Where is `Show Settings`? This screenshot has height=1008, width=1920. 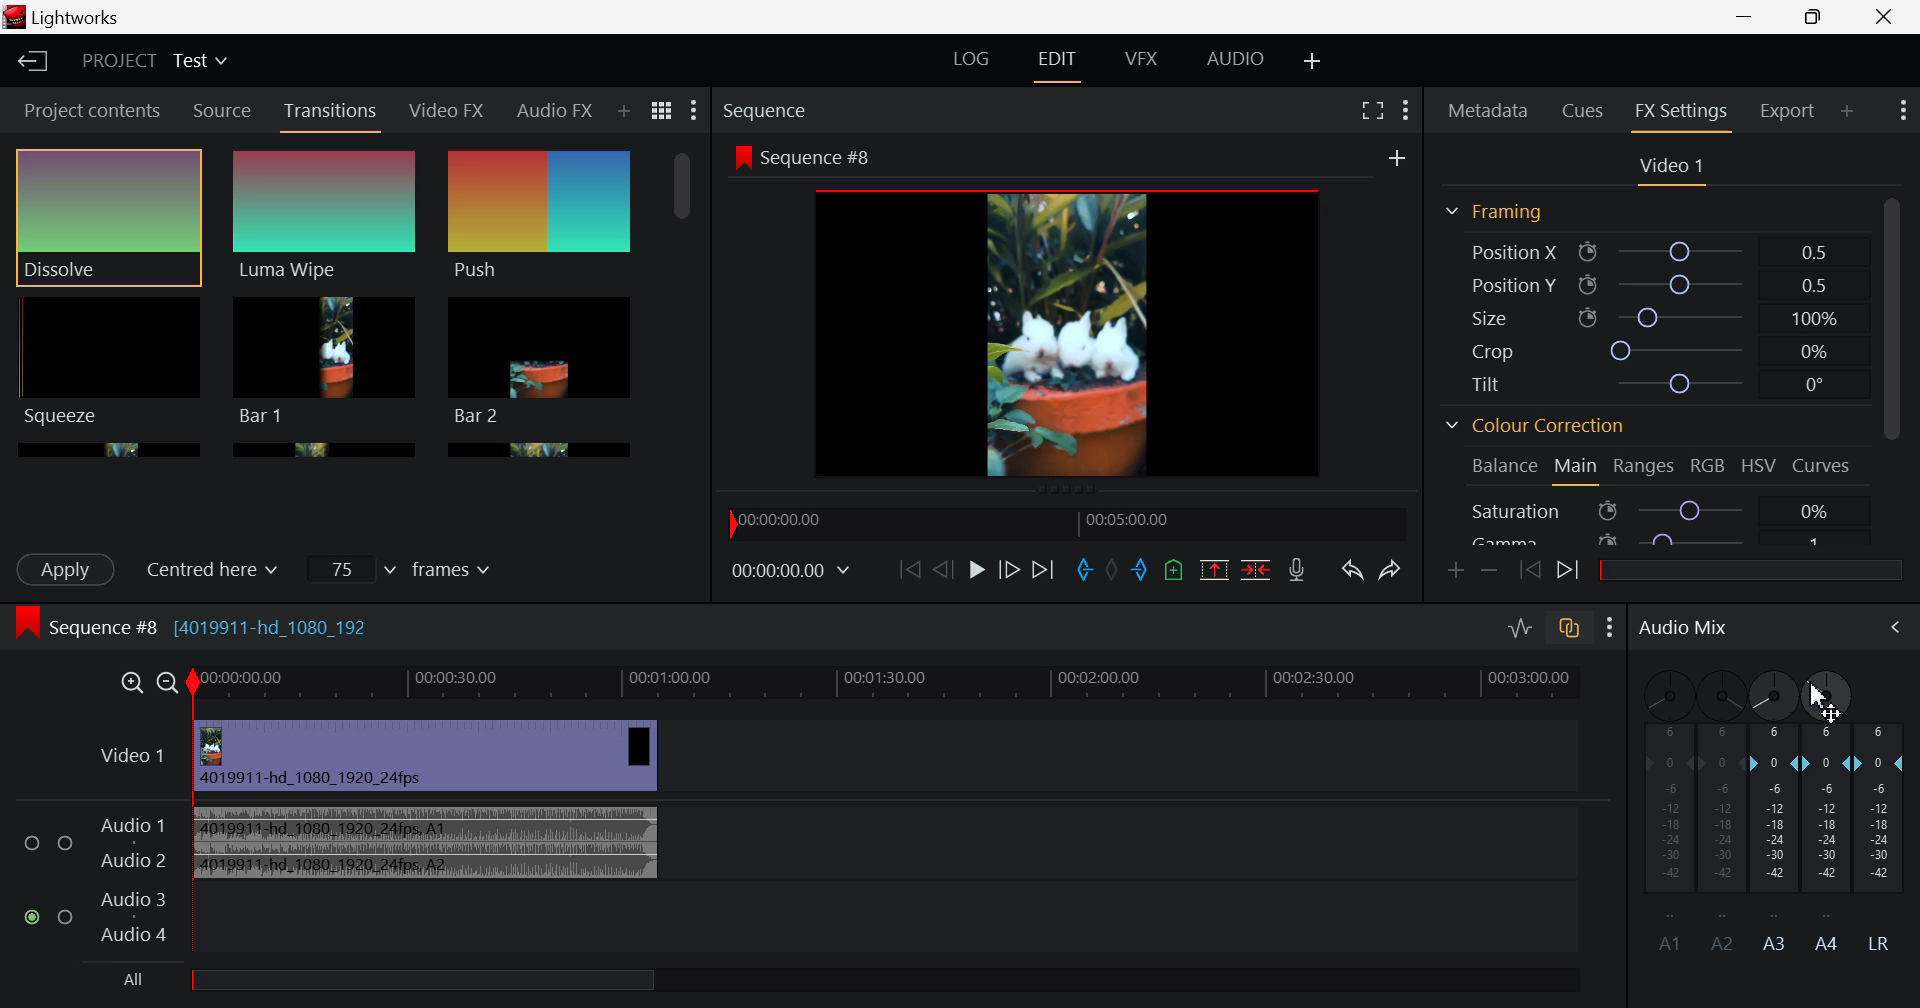
Show Settings is located at coordinates (1404, 110).